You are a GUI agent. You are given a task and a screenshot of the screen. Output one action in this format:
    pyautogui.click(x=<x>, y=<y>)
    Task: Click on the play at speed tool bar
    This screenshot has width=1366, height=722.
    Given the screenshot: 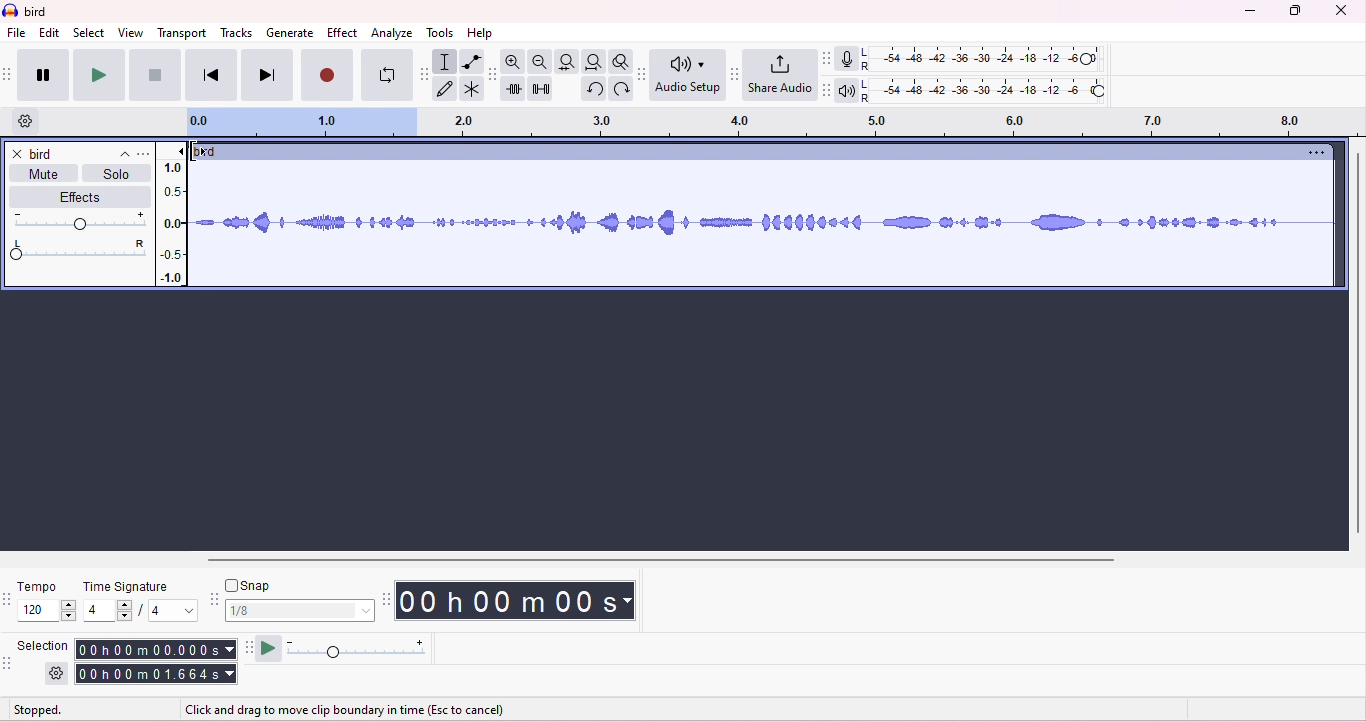 What is the action you would take?
    pyautogui.click(x=246, y=646)
    